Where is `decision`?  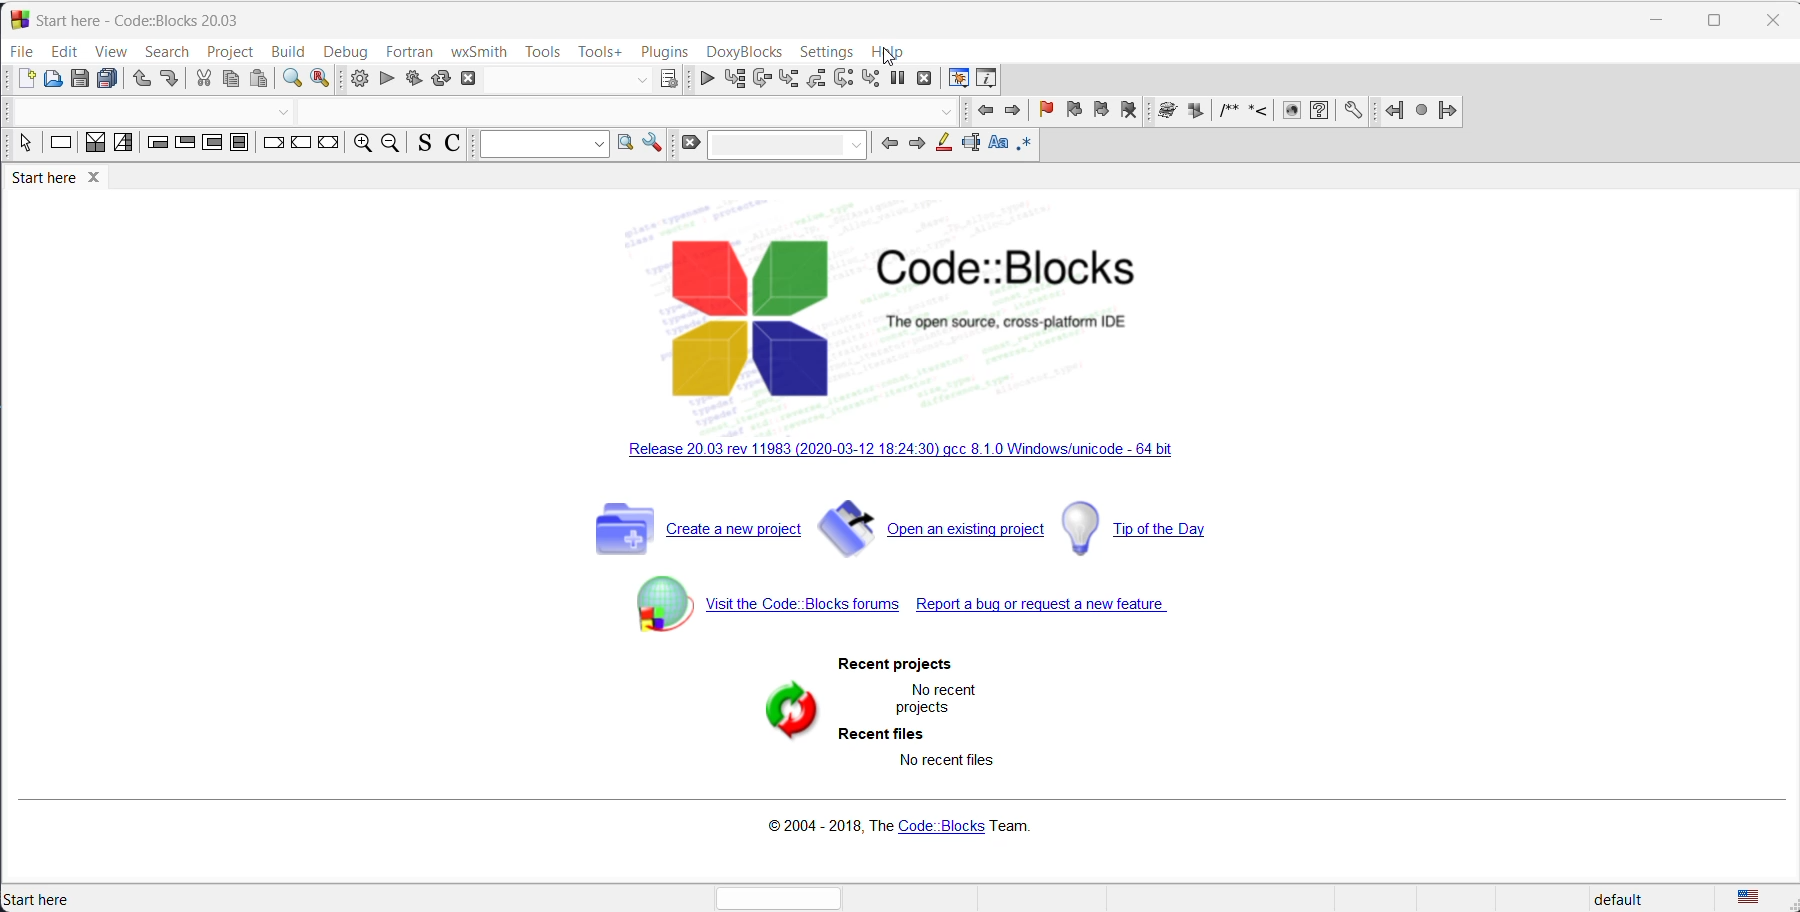
decision is located at coordinates (94, 145).